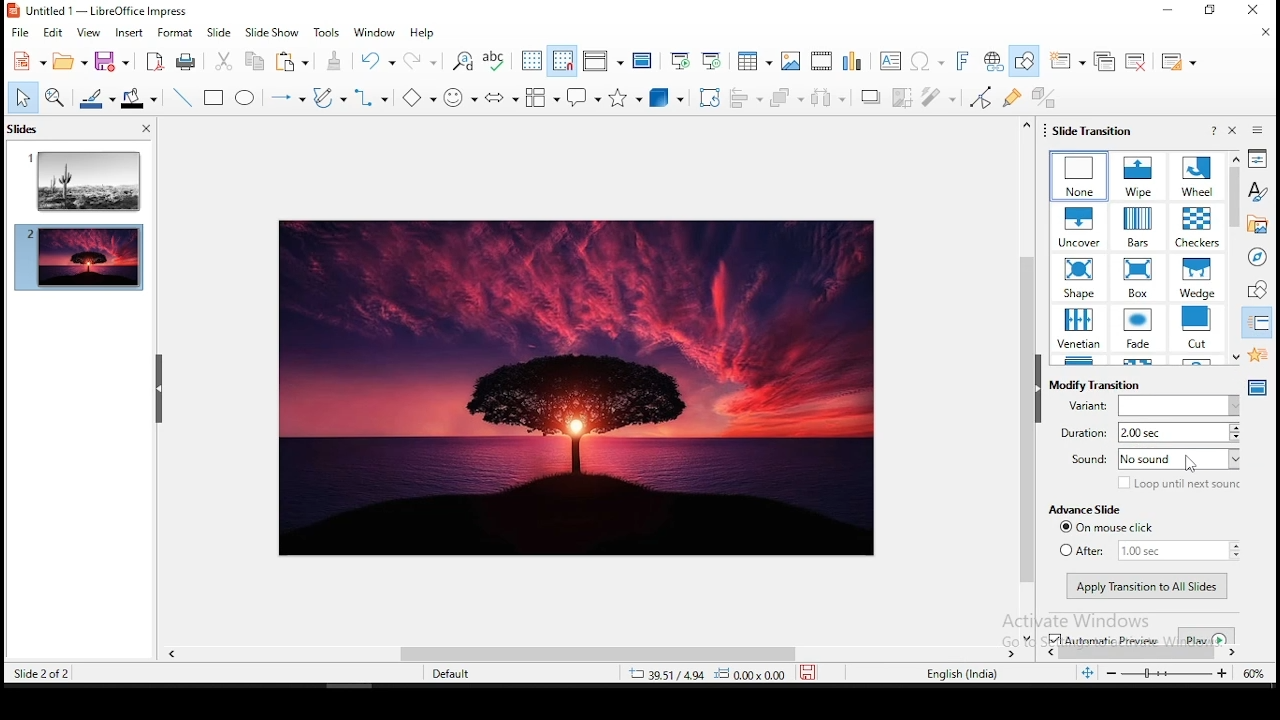 Image resolution: width=1280 pixels, height=720 pixels. What do you see at coordinates (180, 94) in the screenshot?
I see `line` at bounding box center [180, 94].